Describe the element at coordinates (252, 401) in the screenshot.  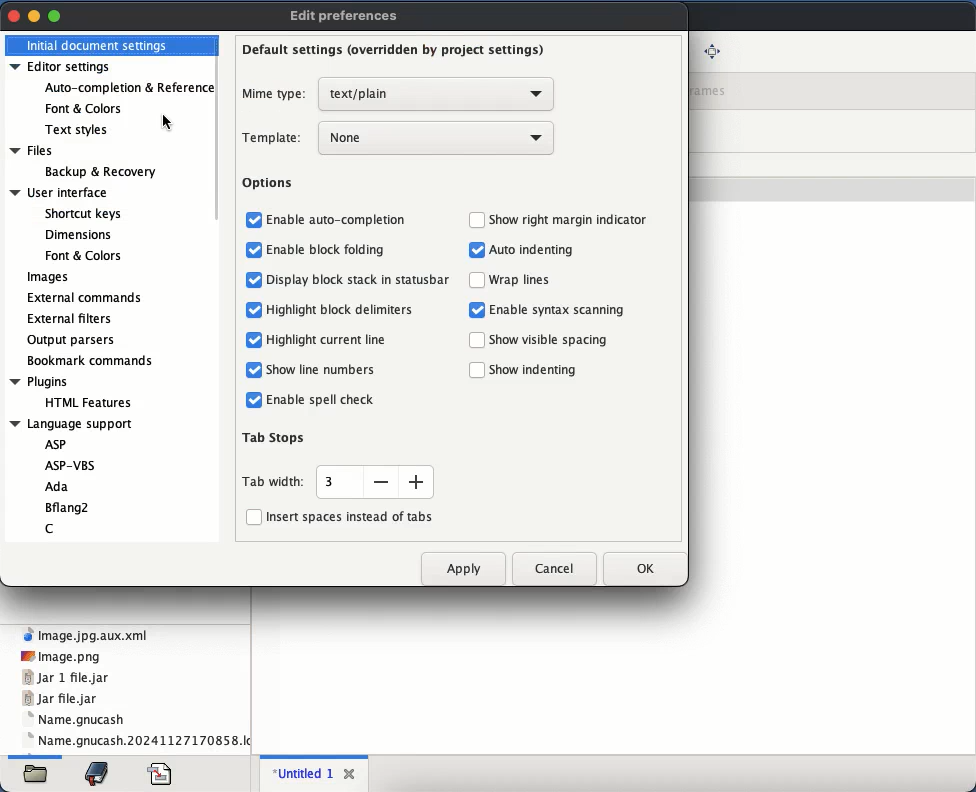
I see `checkbox` at that location.